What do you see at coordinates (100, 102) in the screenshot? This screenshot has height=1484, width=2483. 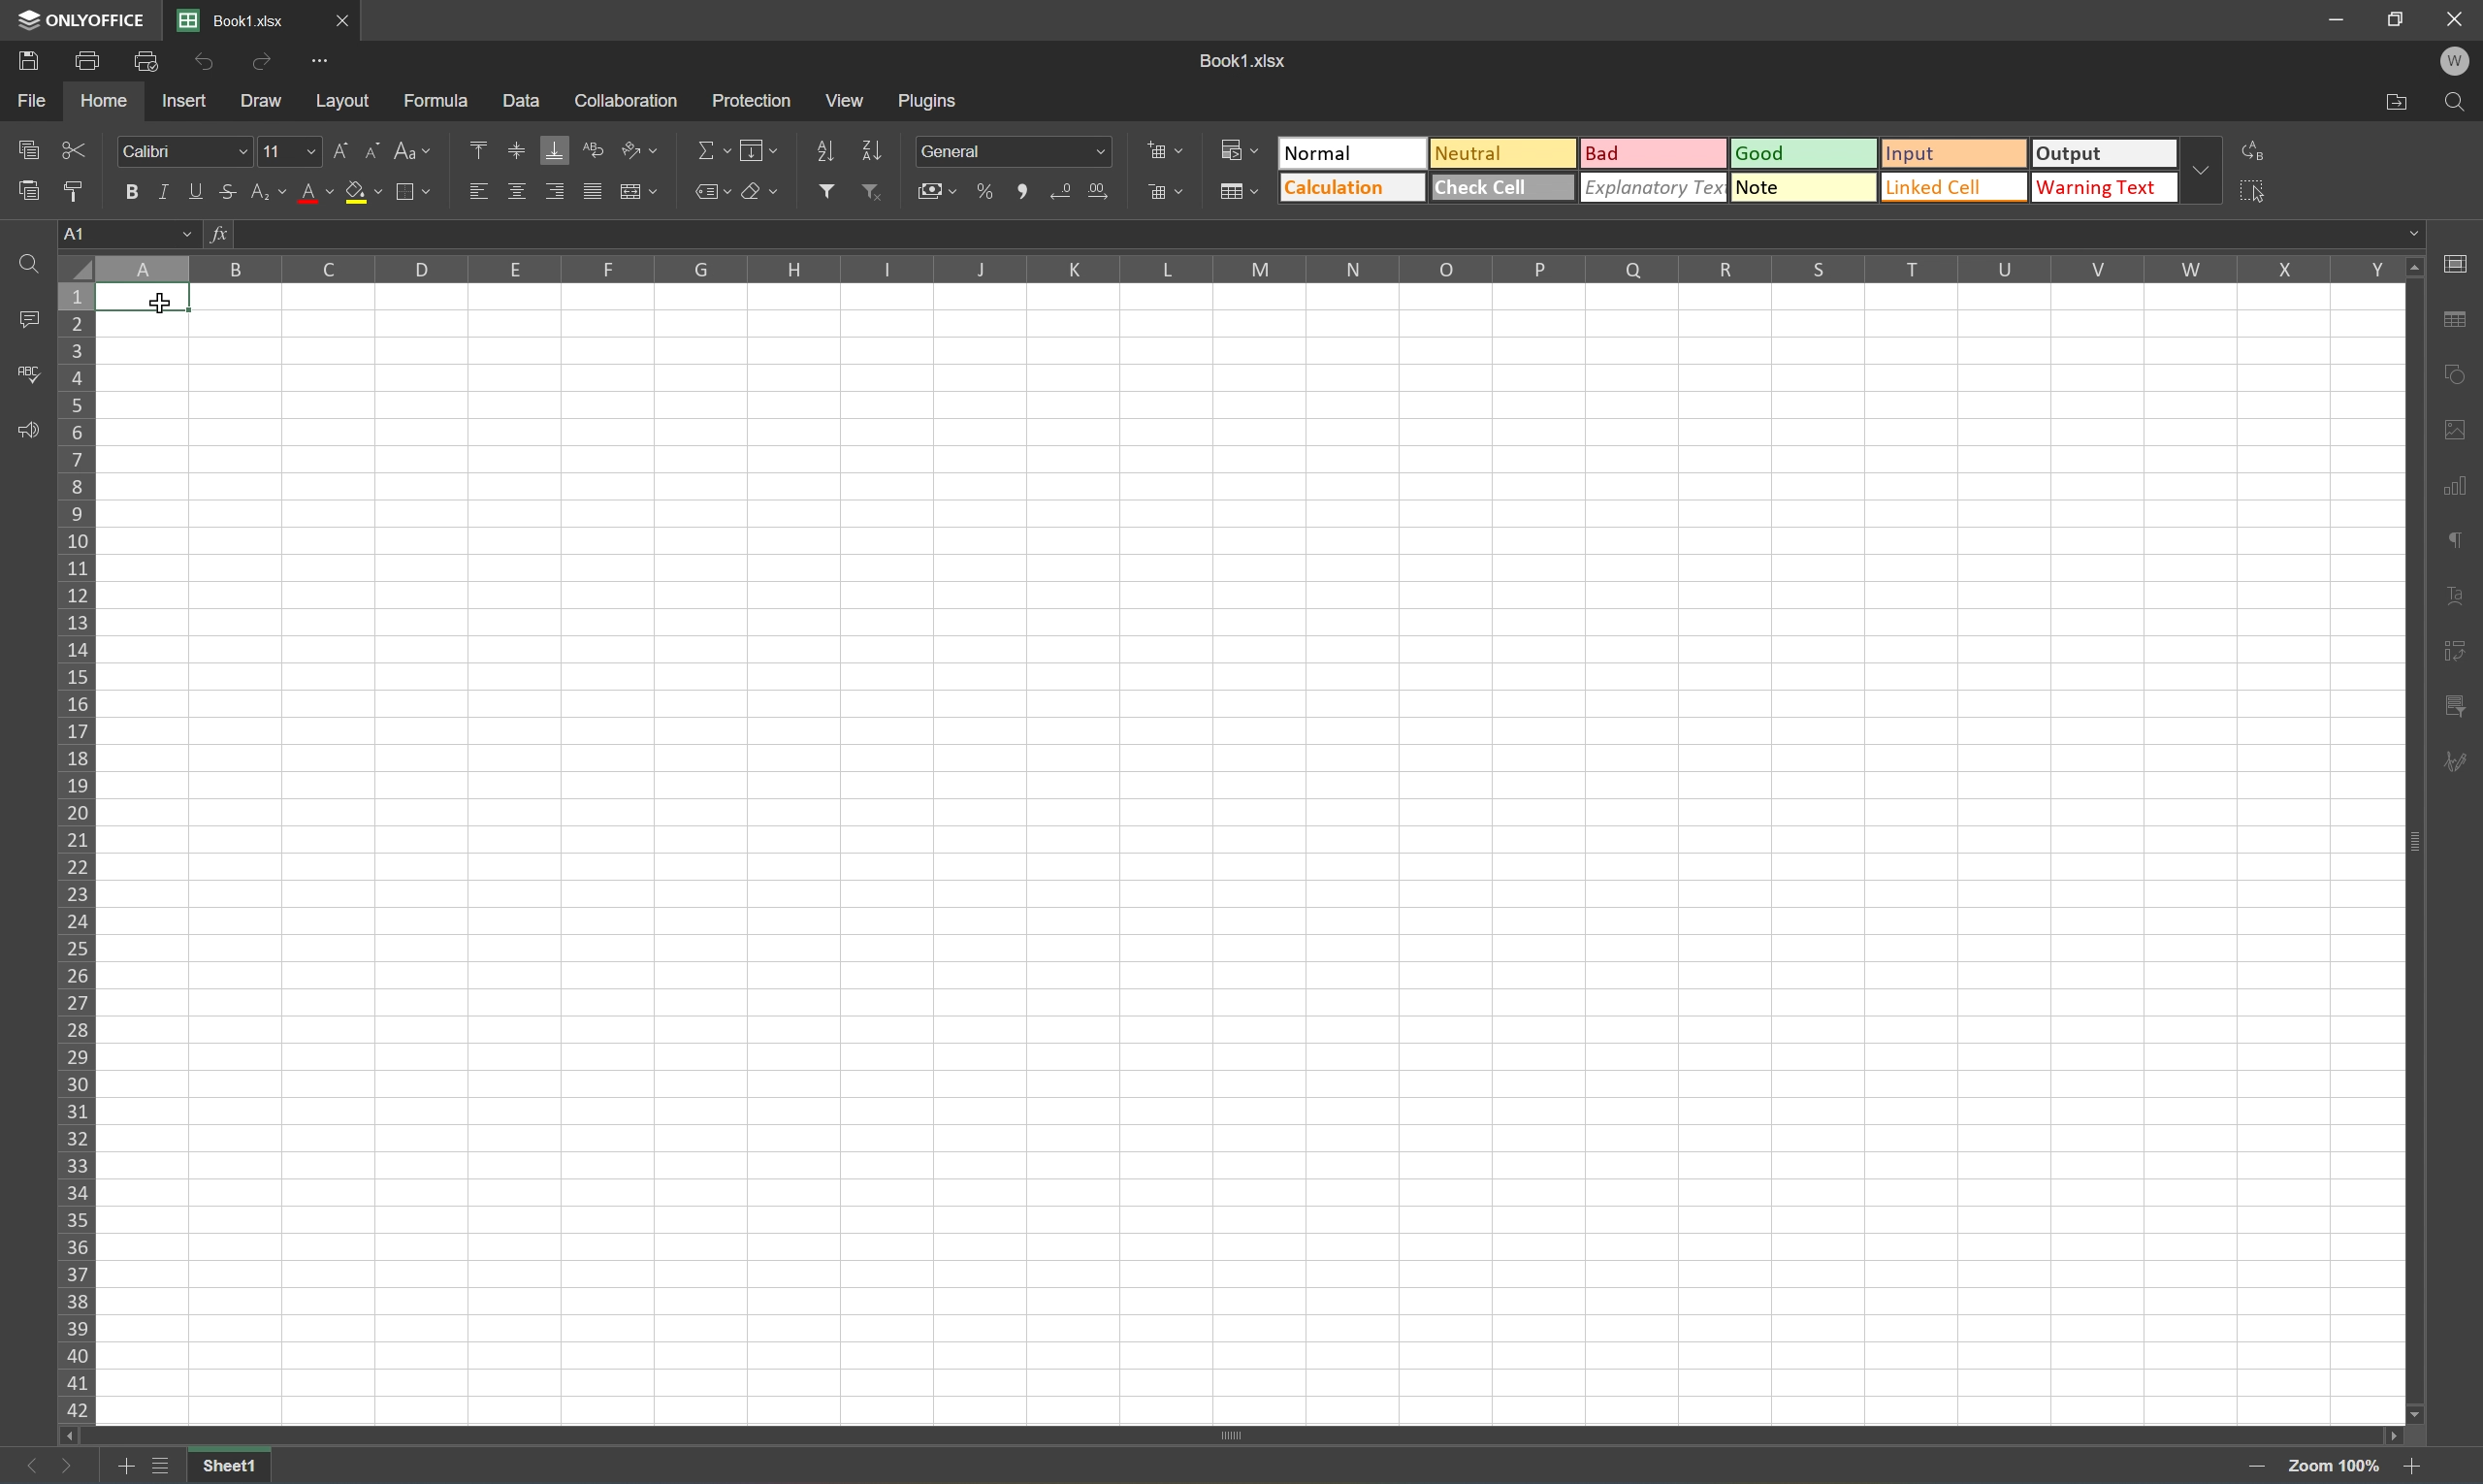 I see `Home` at bounding box center [100, 102].